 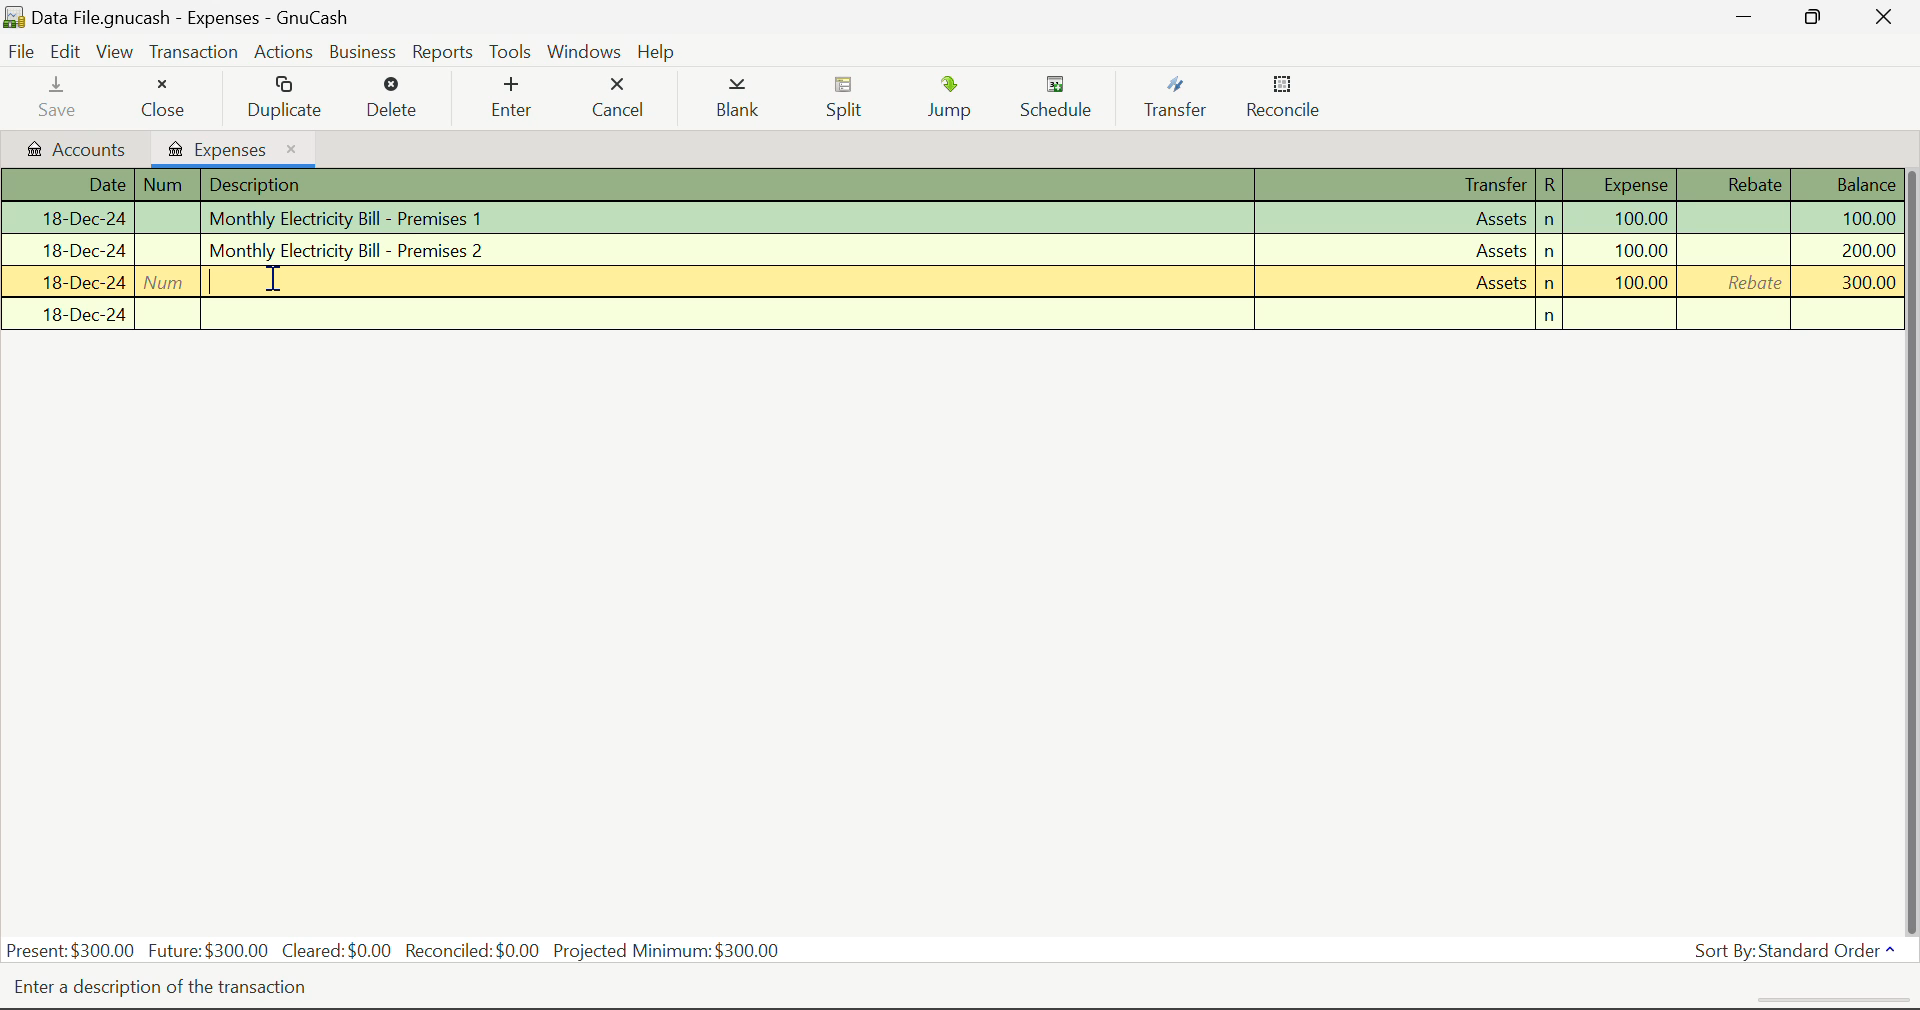 I want to click on Sort By: Standard Order, so click(x=1796, y=951).